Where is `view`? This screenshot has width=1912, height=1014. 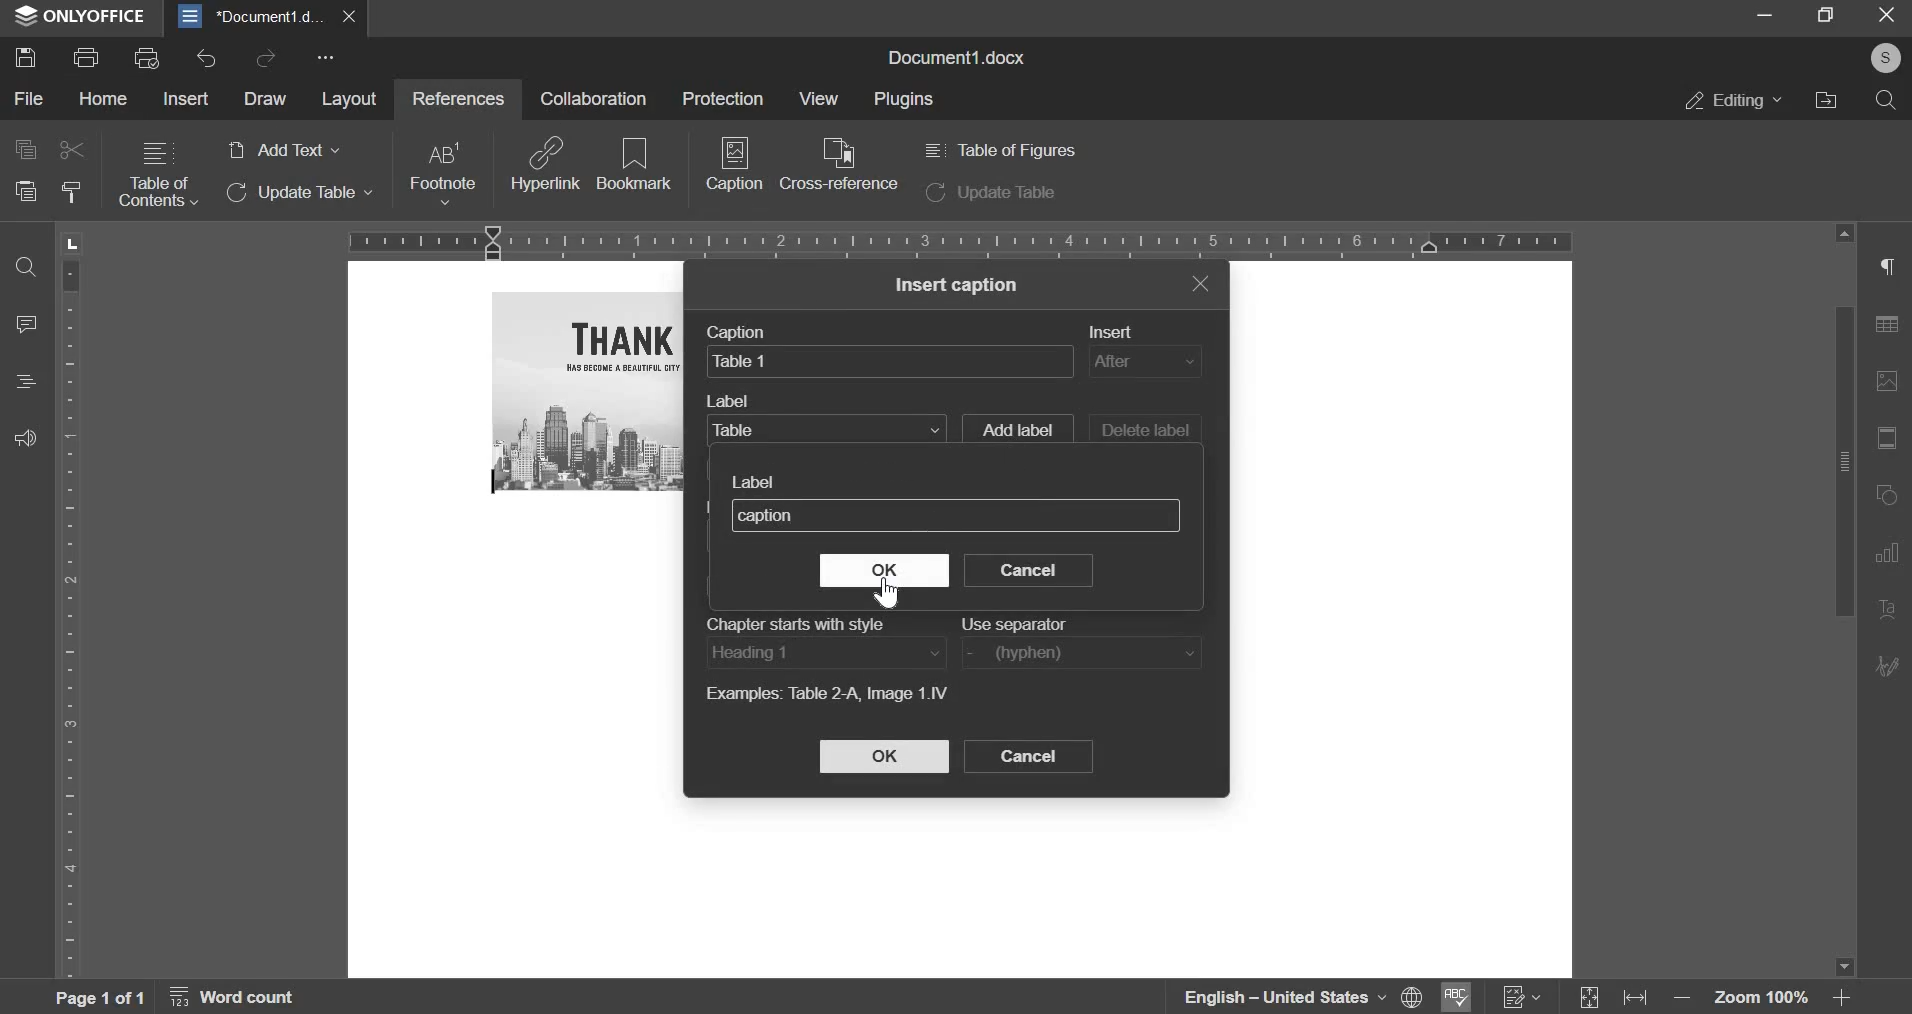
view is located at coordinates (816, 98).